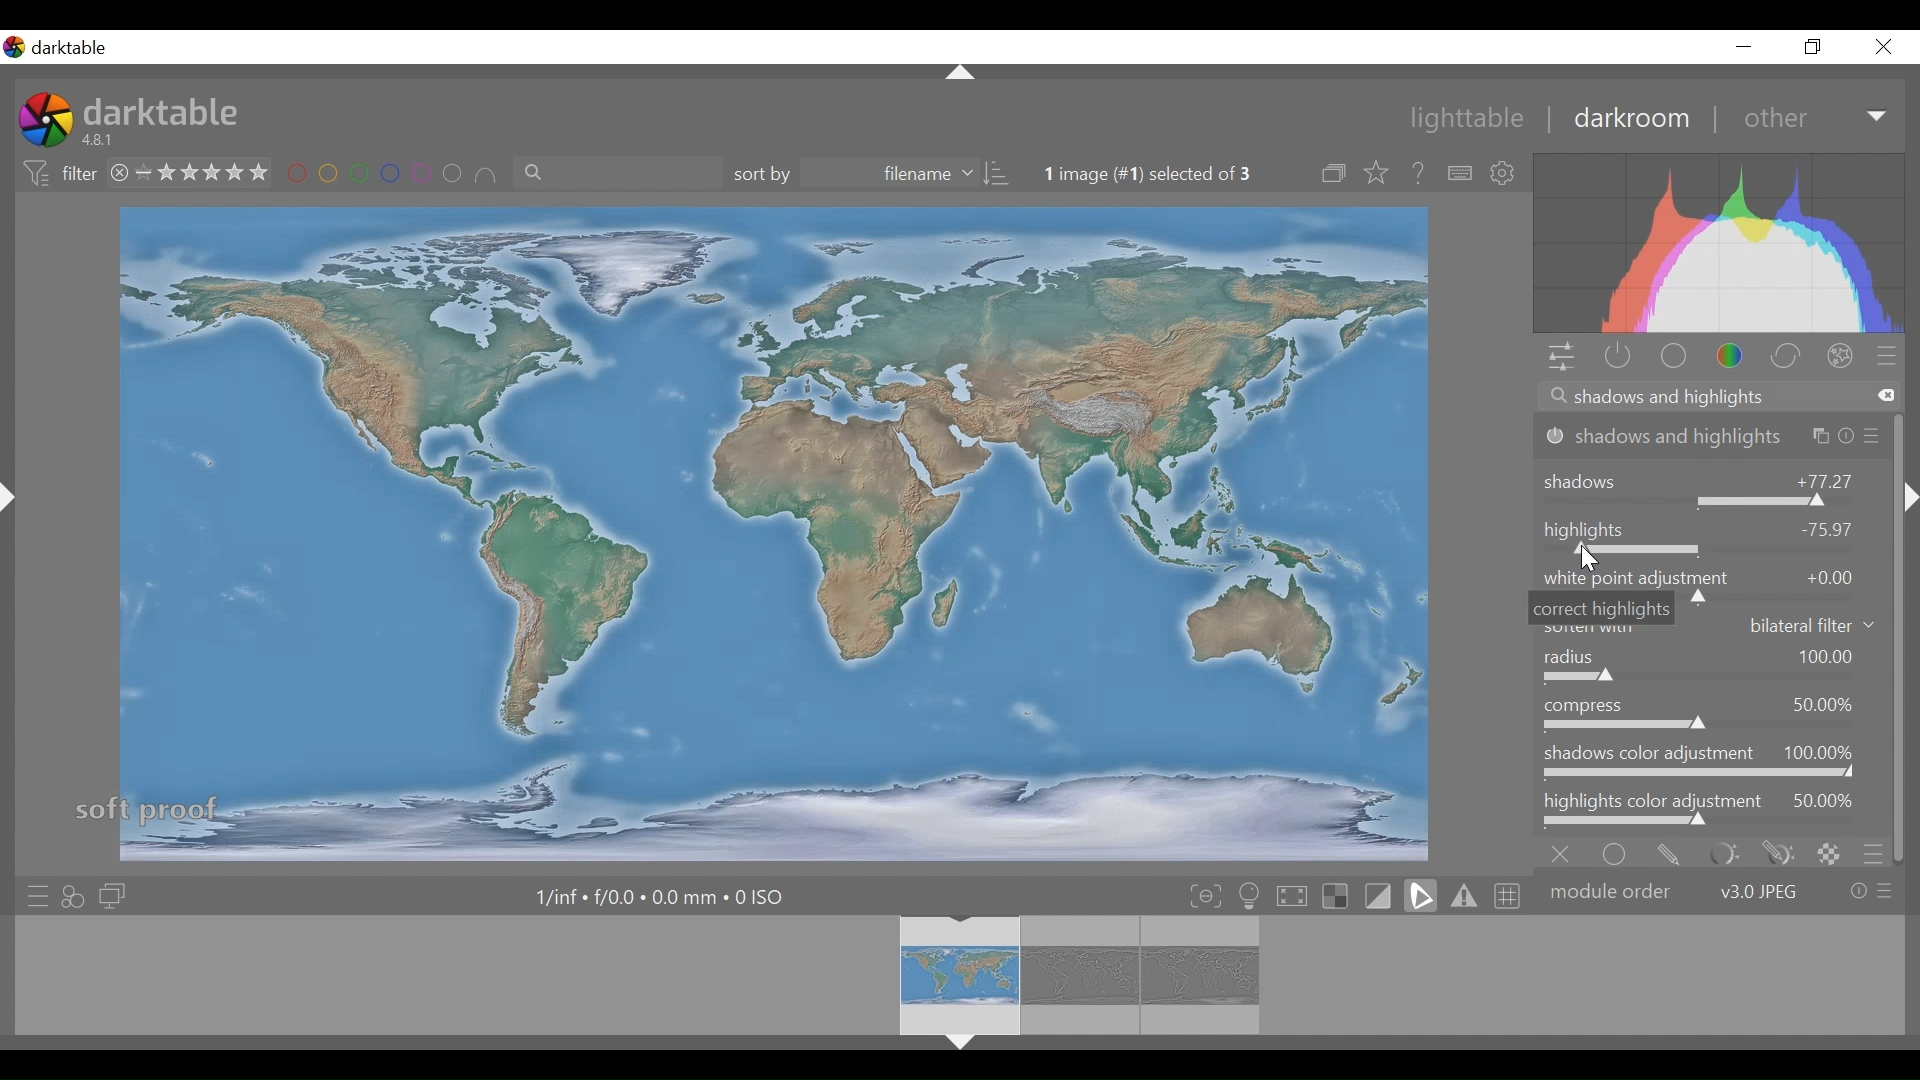 The image size is (1920, 1080). What do you see at coordinates (1711, 535) in the screenshot?
I see `highlights` at bounding box center [1711, 535].